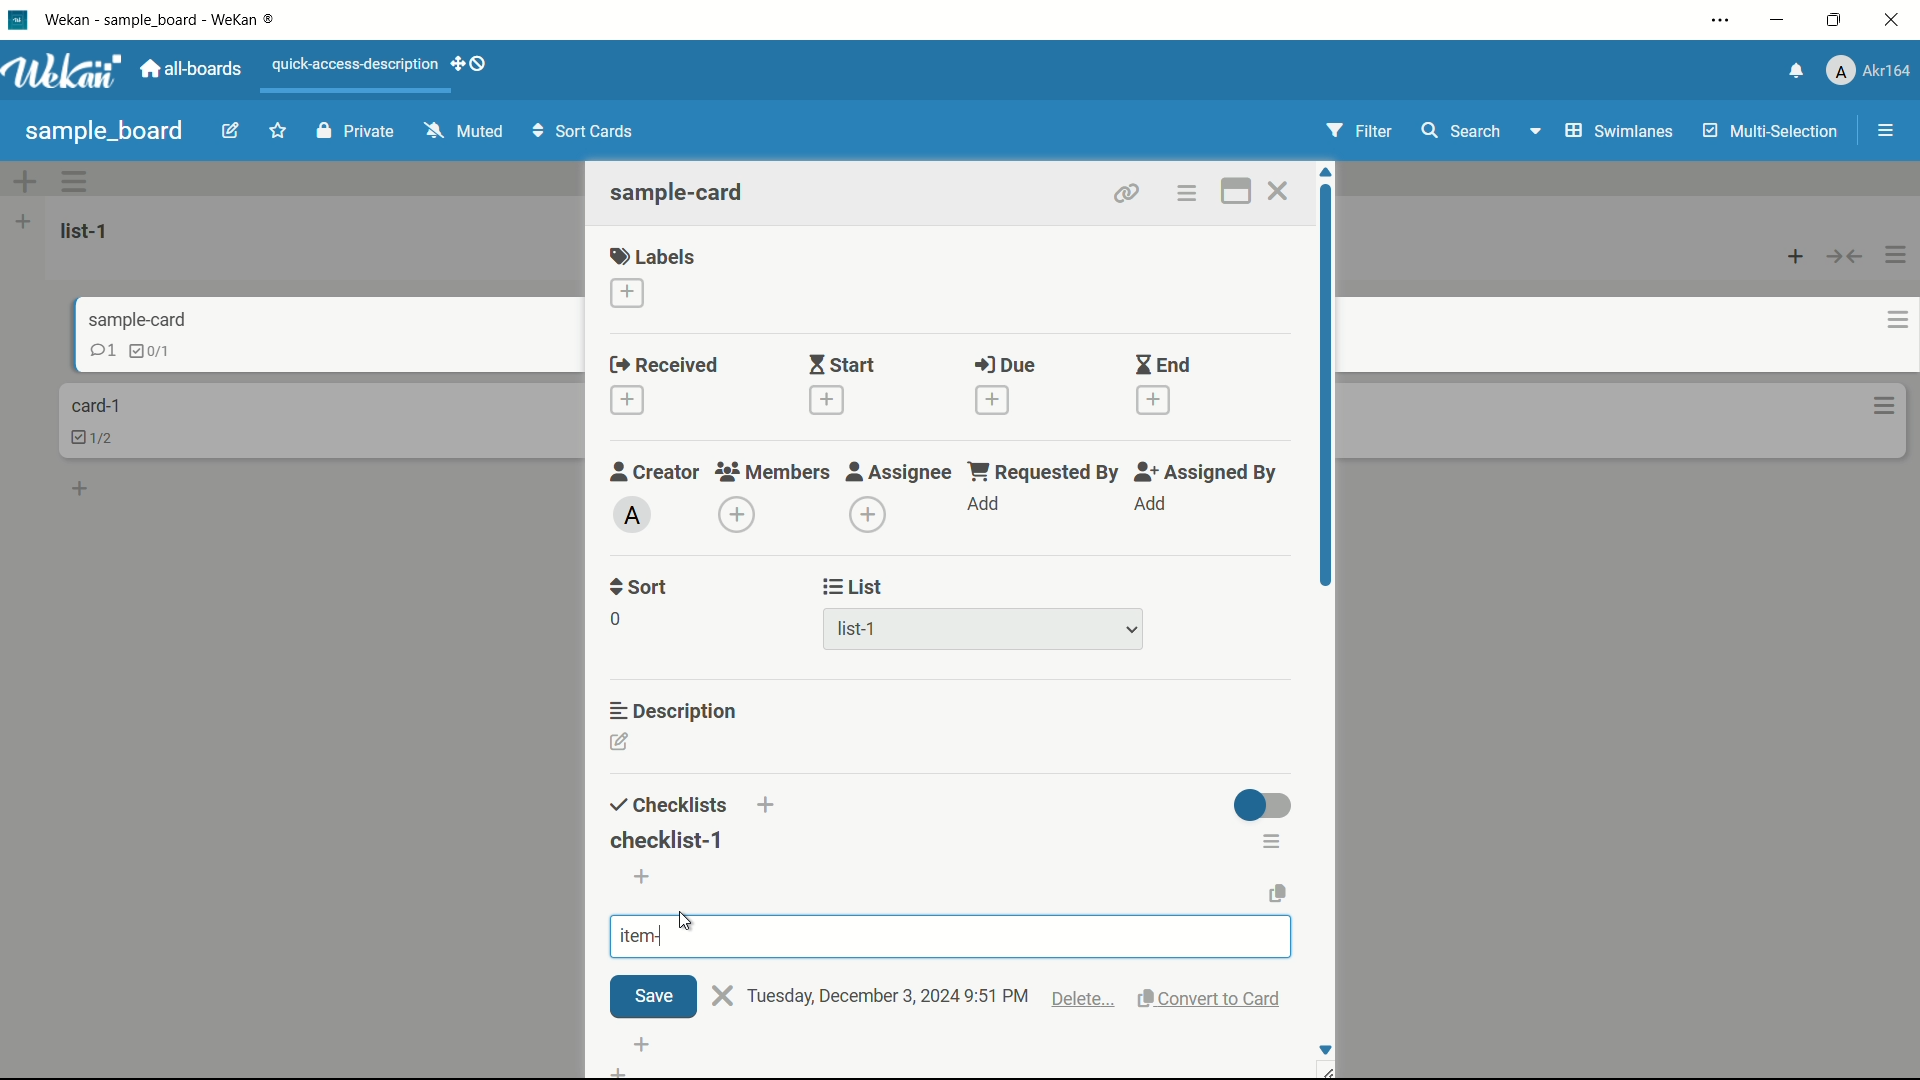 This screenshot has width=1920, height=1080. I want to click on add checklist, so click(769, 806).